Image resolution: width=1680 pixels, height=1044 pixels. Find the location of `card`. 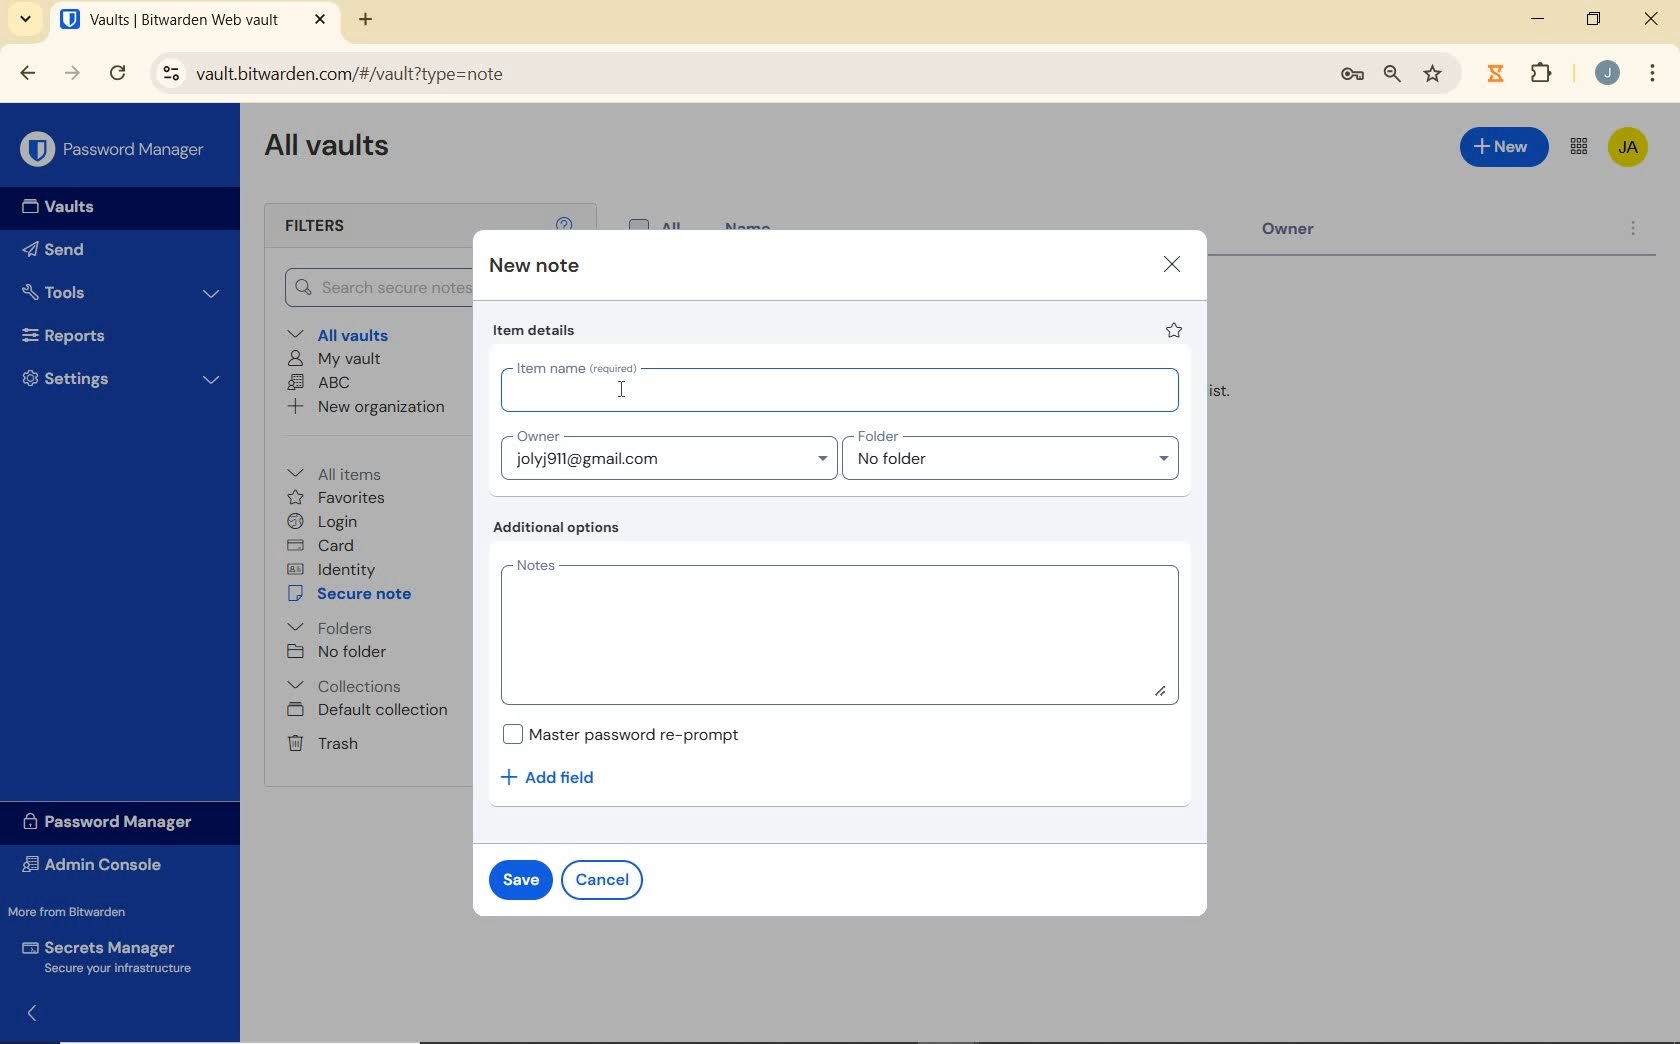

card is located at coordinates (324, 545).